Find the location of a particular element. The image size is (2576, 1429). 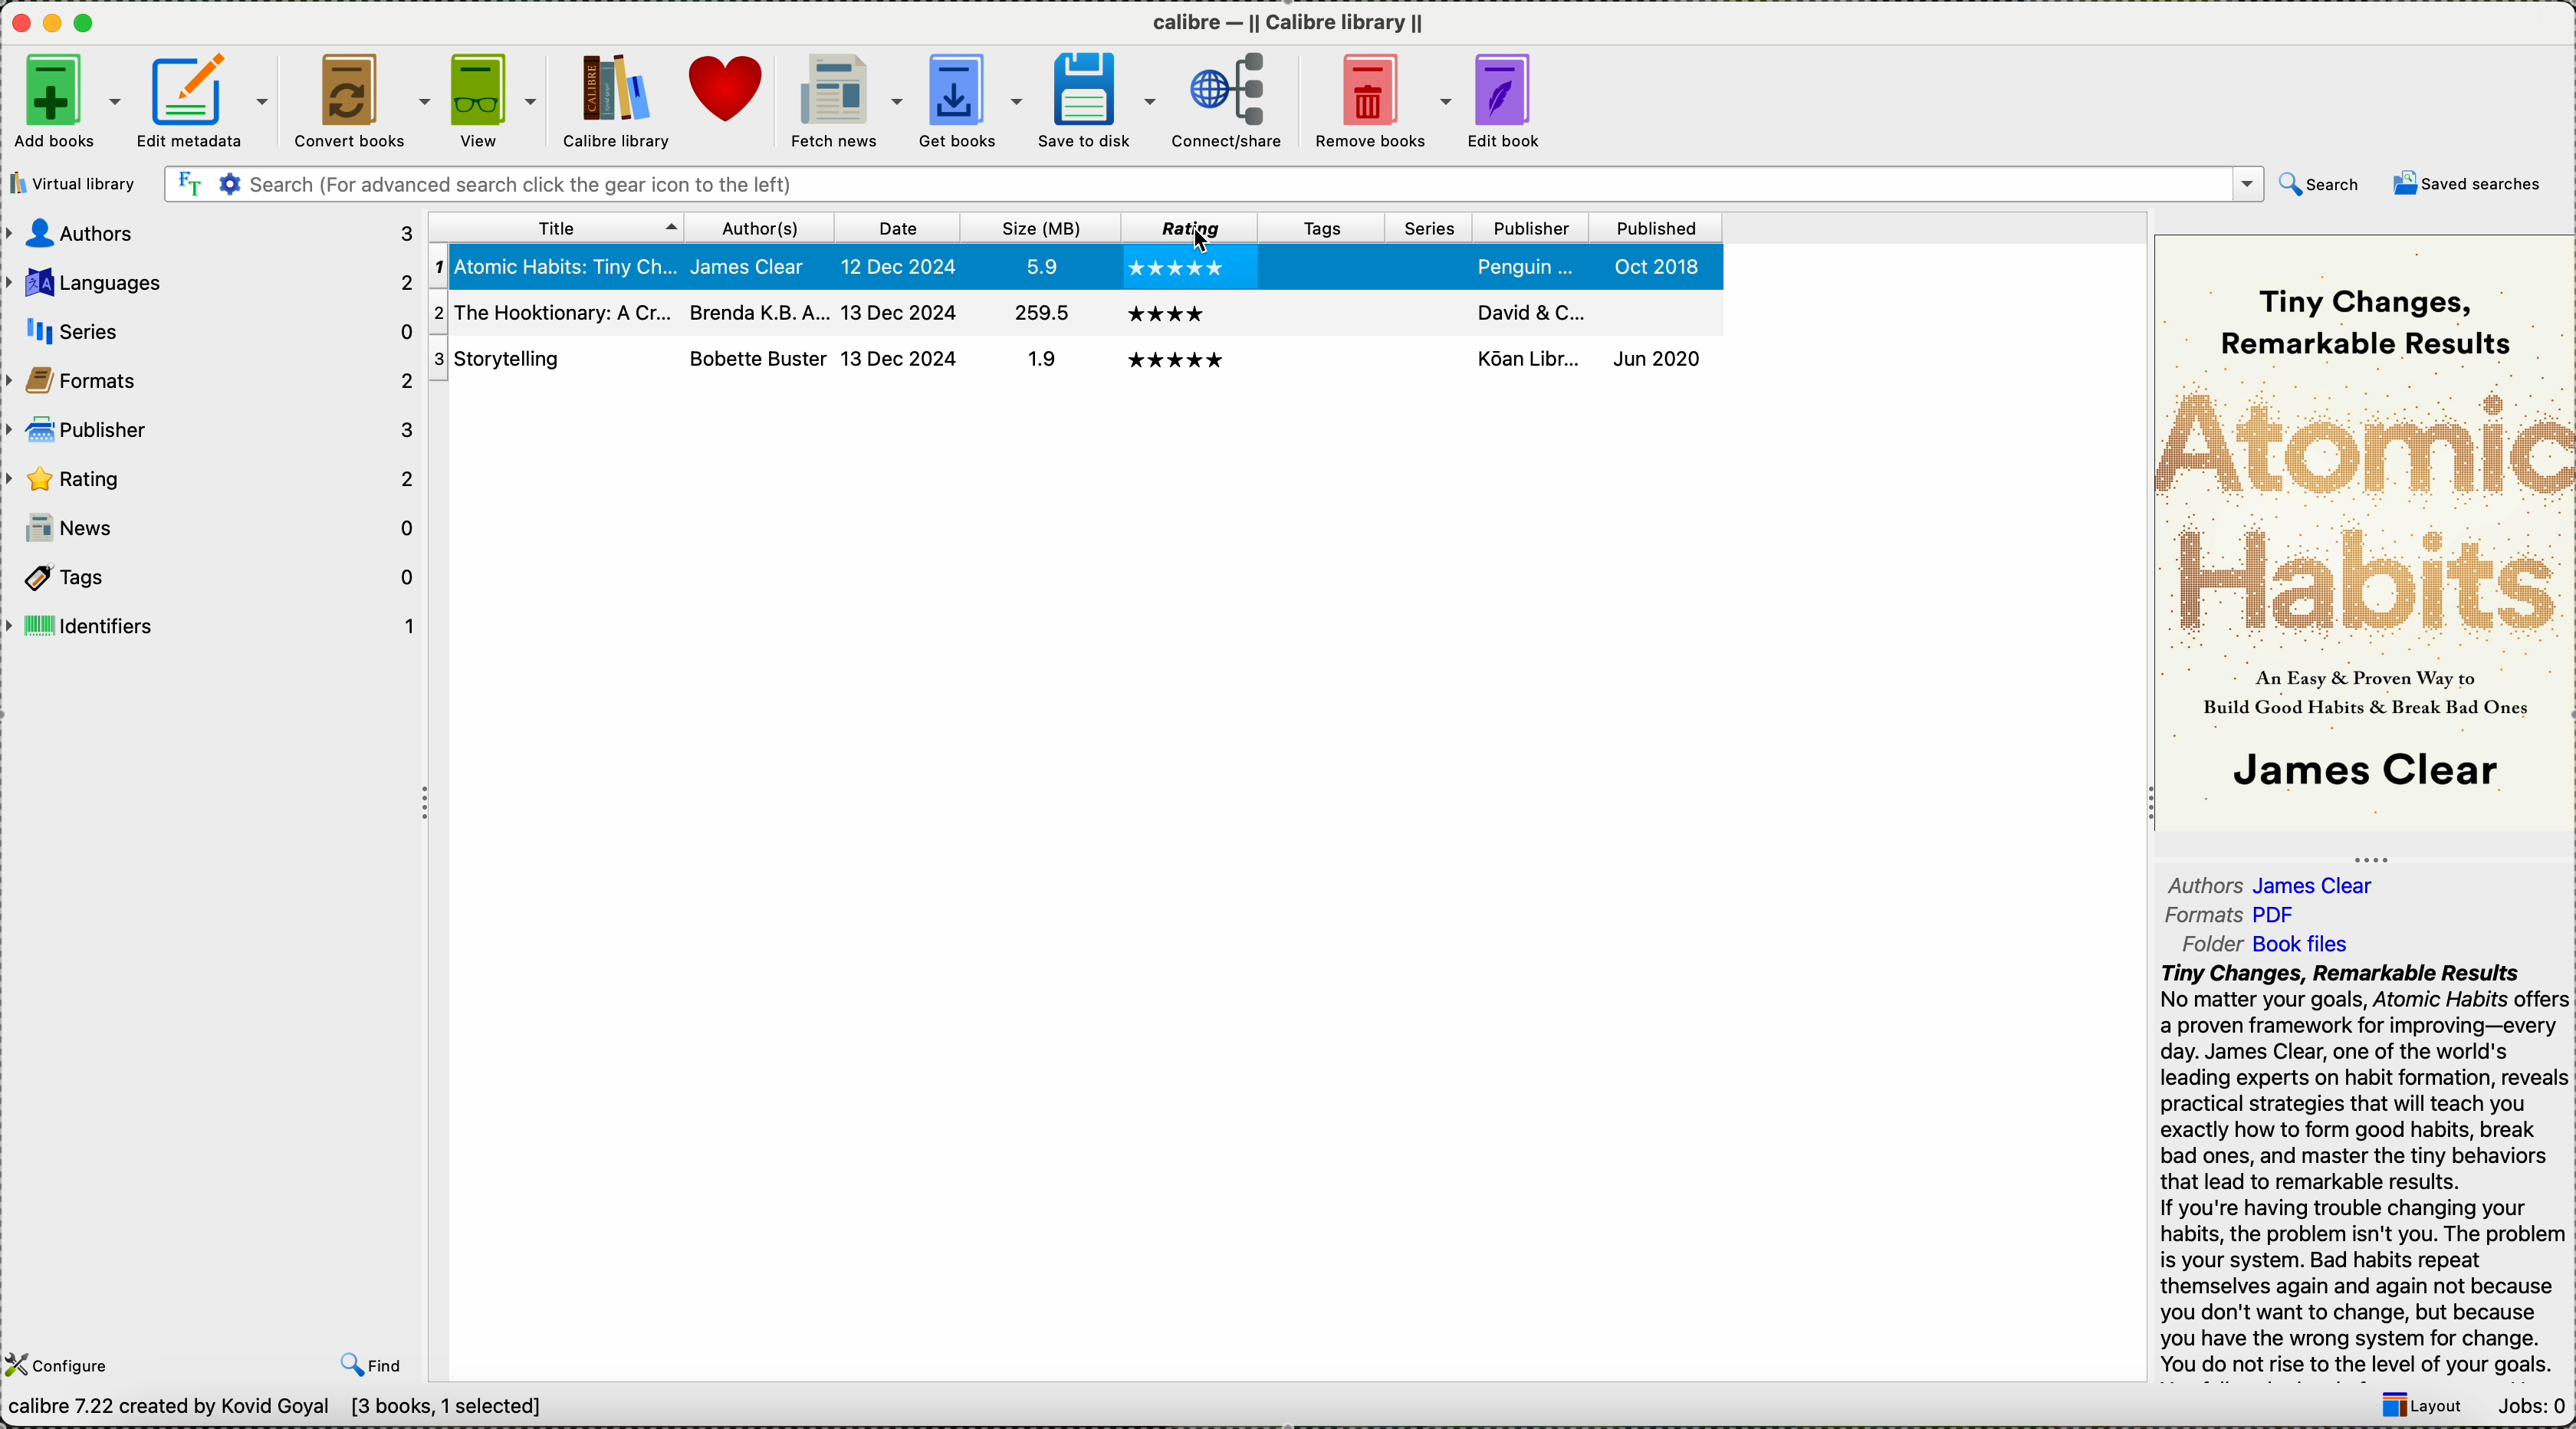

search is located at coordinates (2325, 184).